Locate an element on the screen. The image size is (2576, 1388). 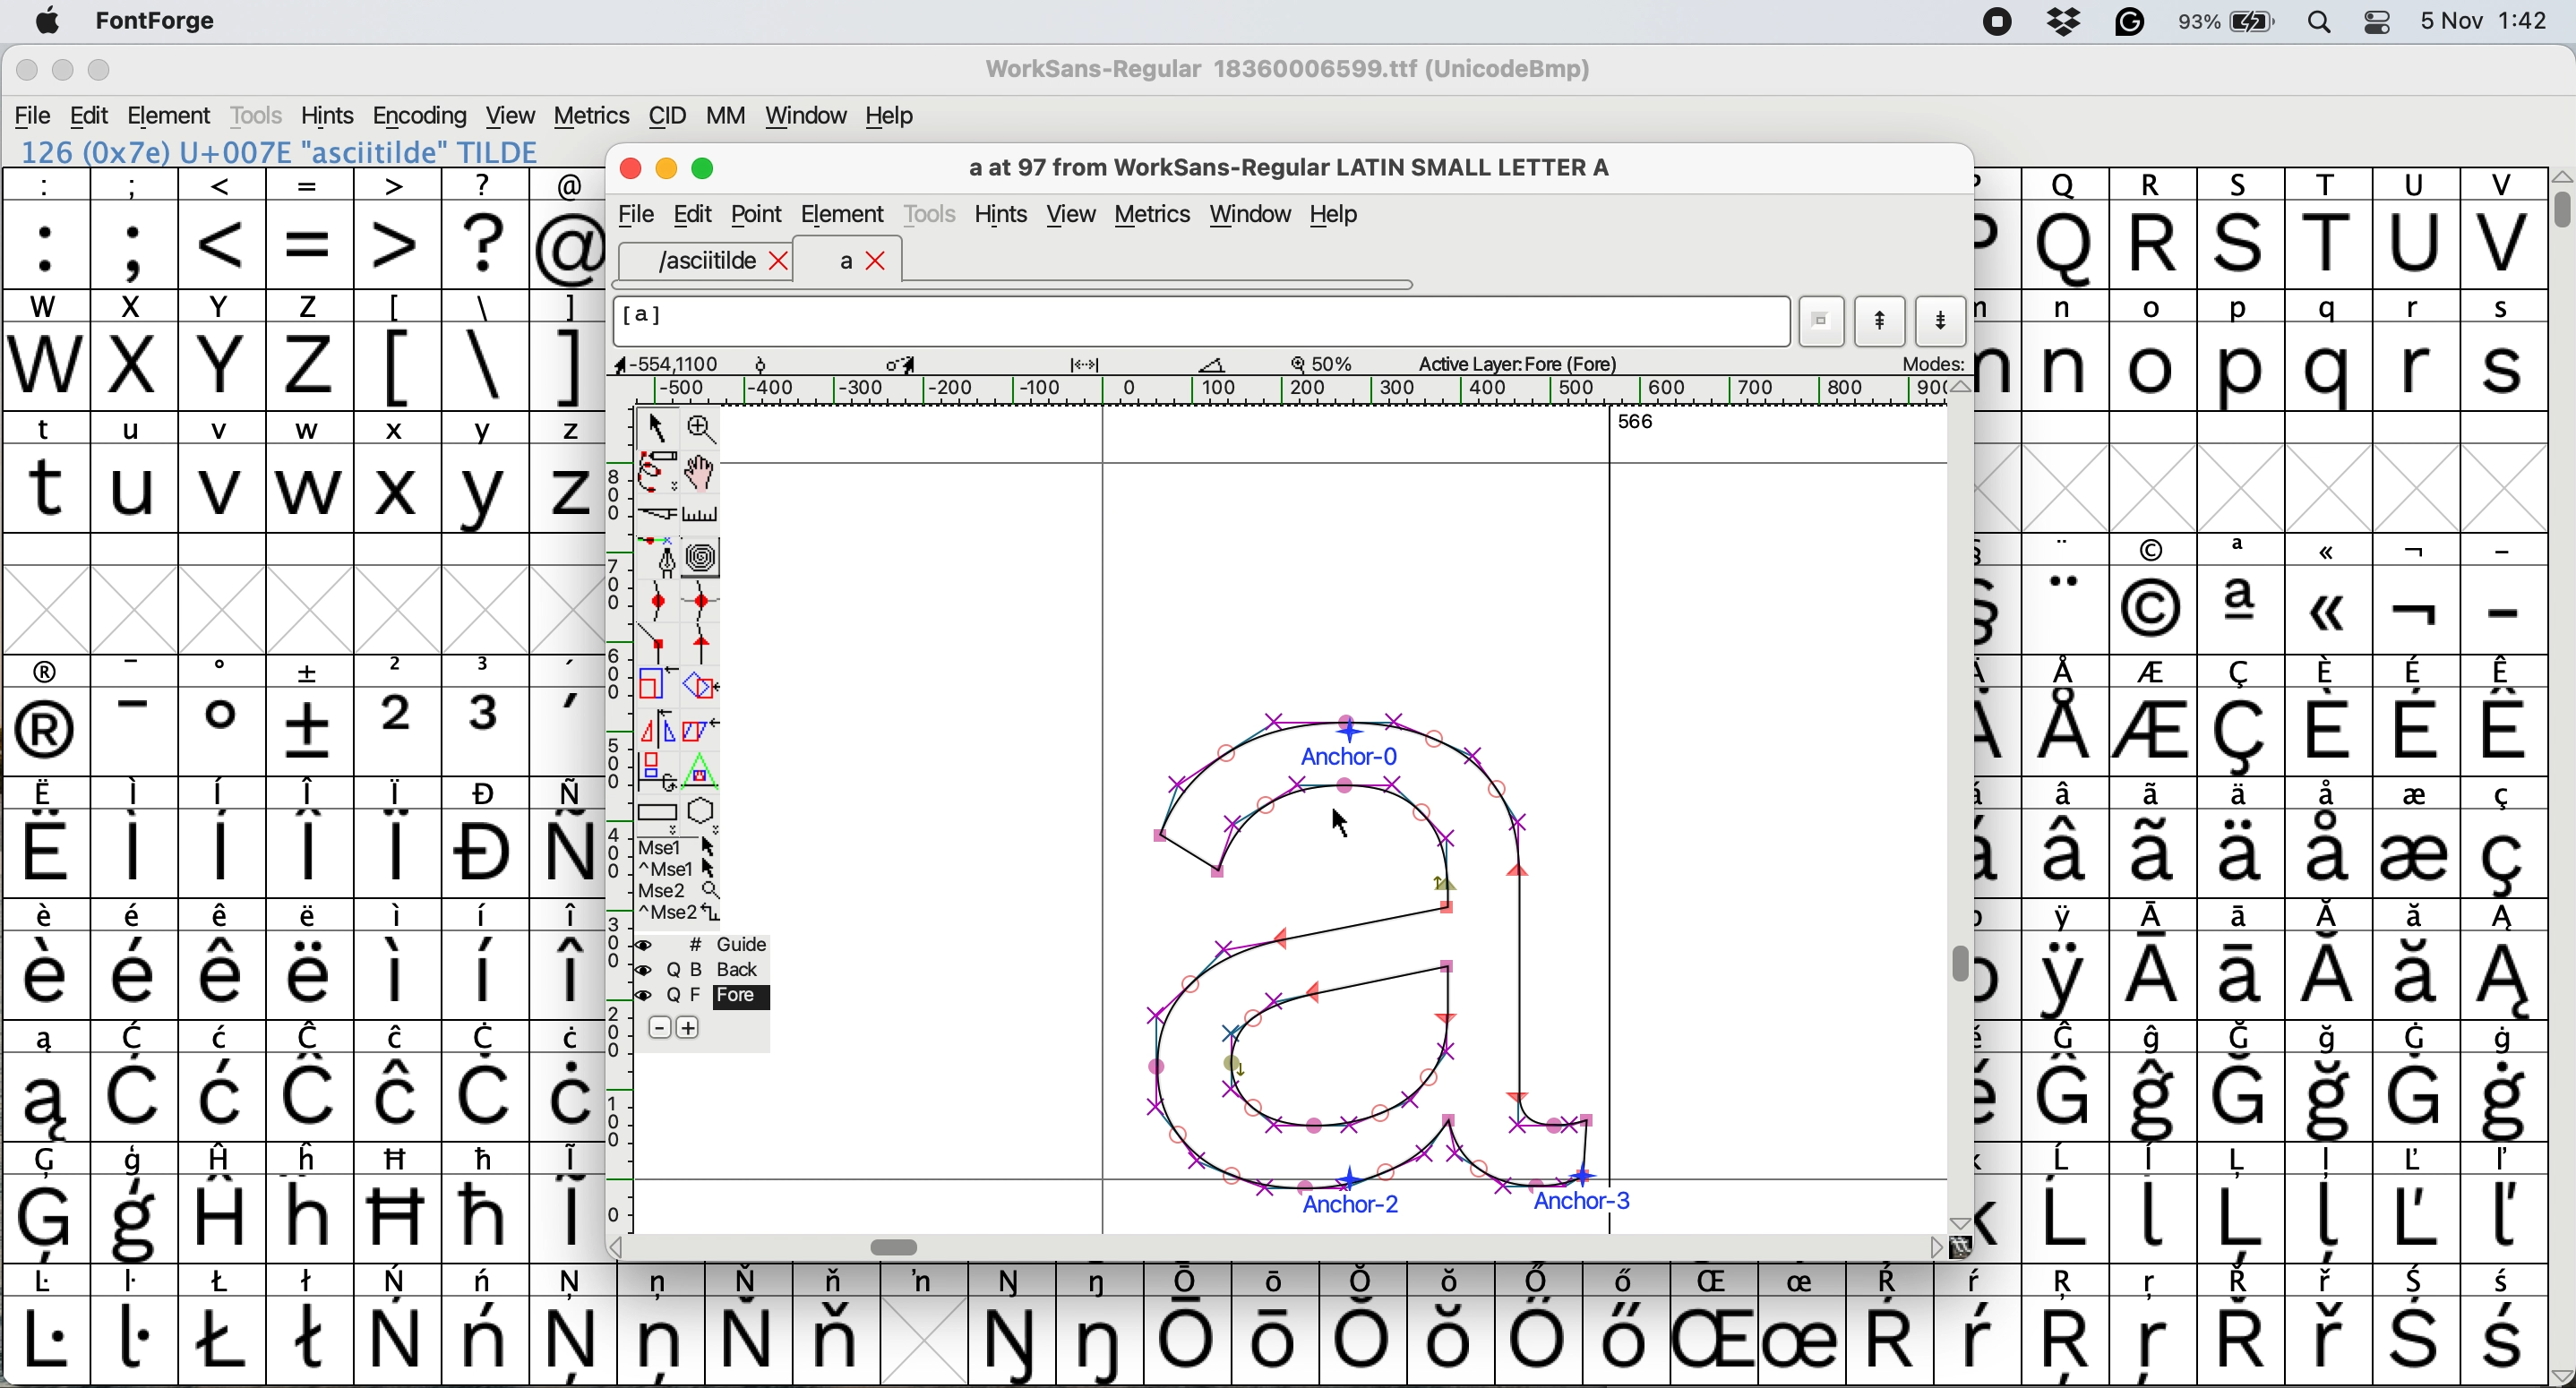
symbol is located at coordinates (2501, 1204).